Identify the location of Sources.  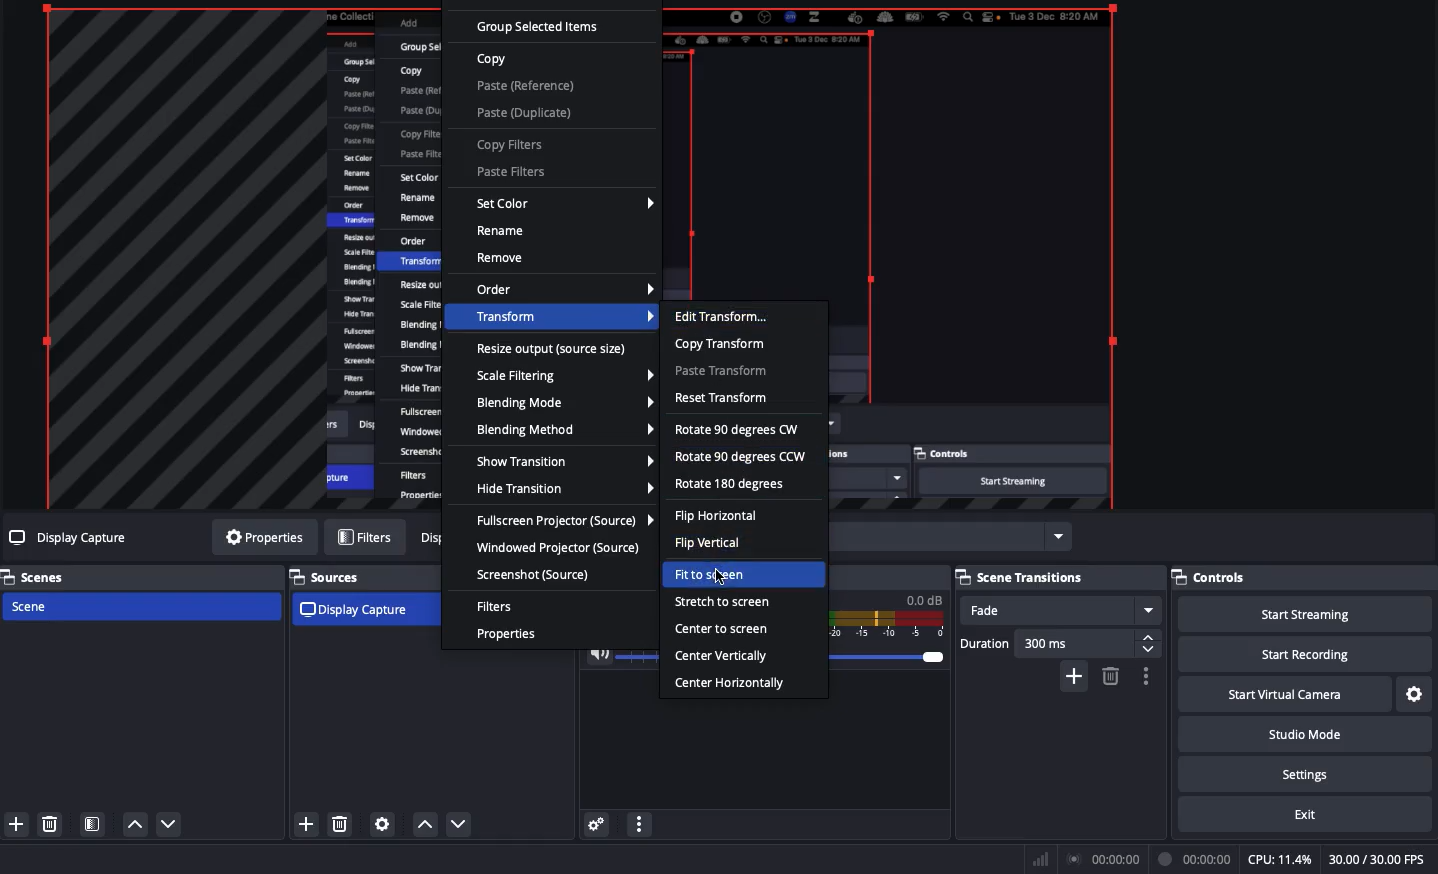
(332, 576).